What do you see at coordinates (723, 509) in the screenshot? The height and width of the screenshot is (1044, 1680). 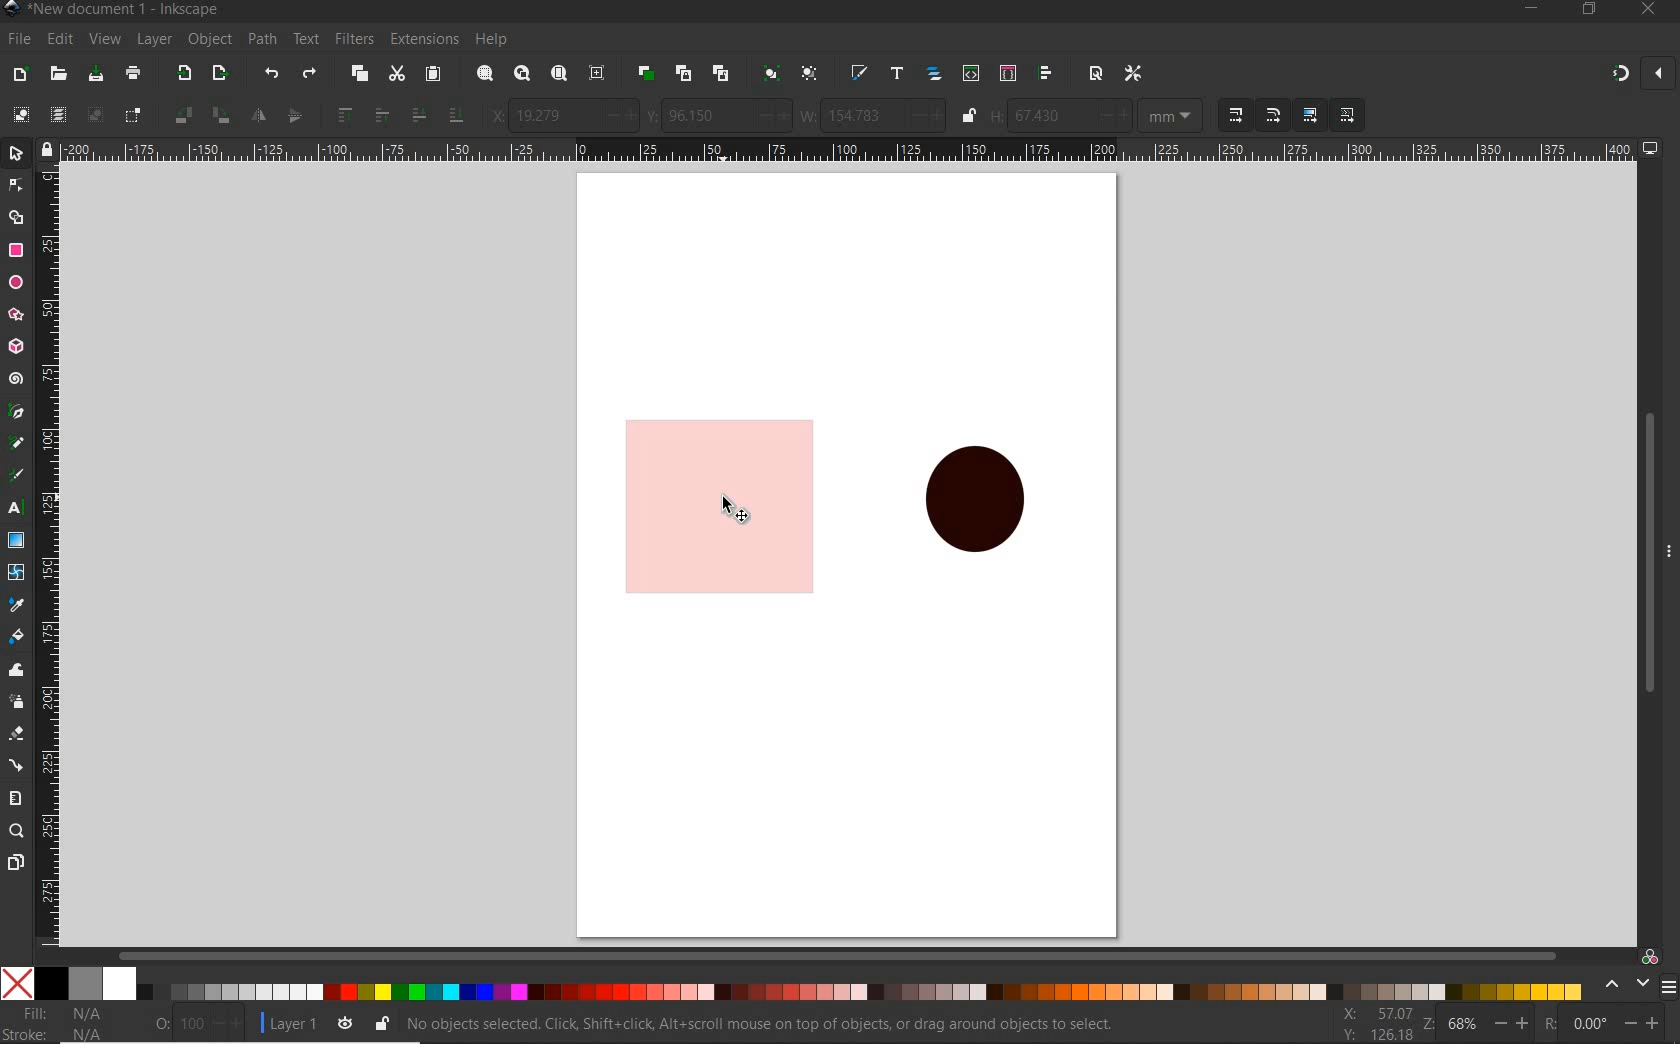 I see `shape` at bounding box center [723, 509].